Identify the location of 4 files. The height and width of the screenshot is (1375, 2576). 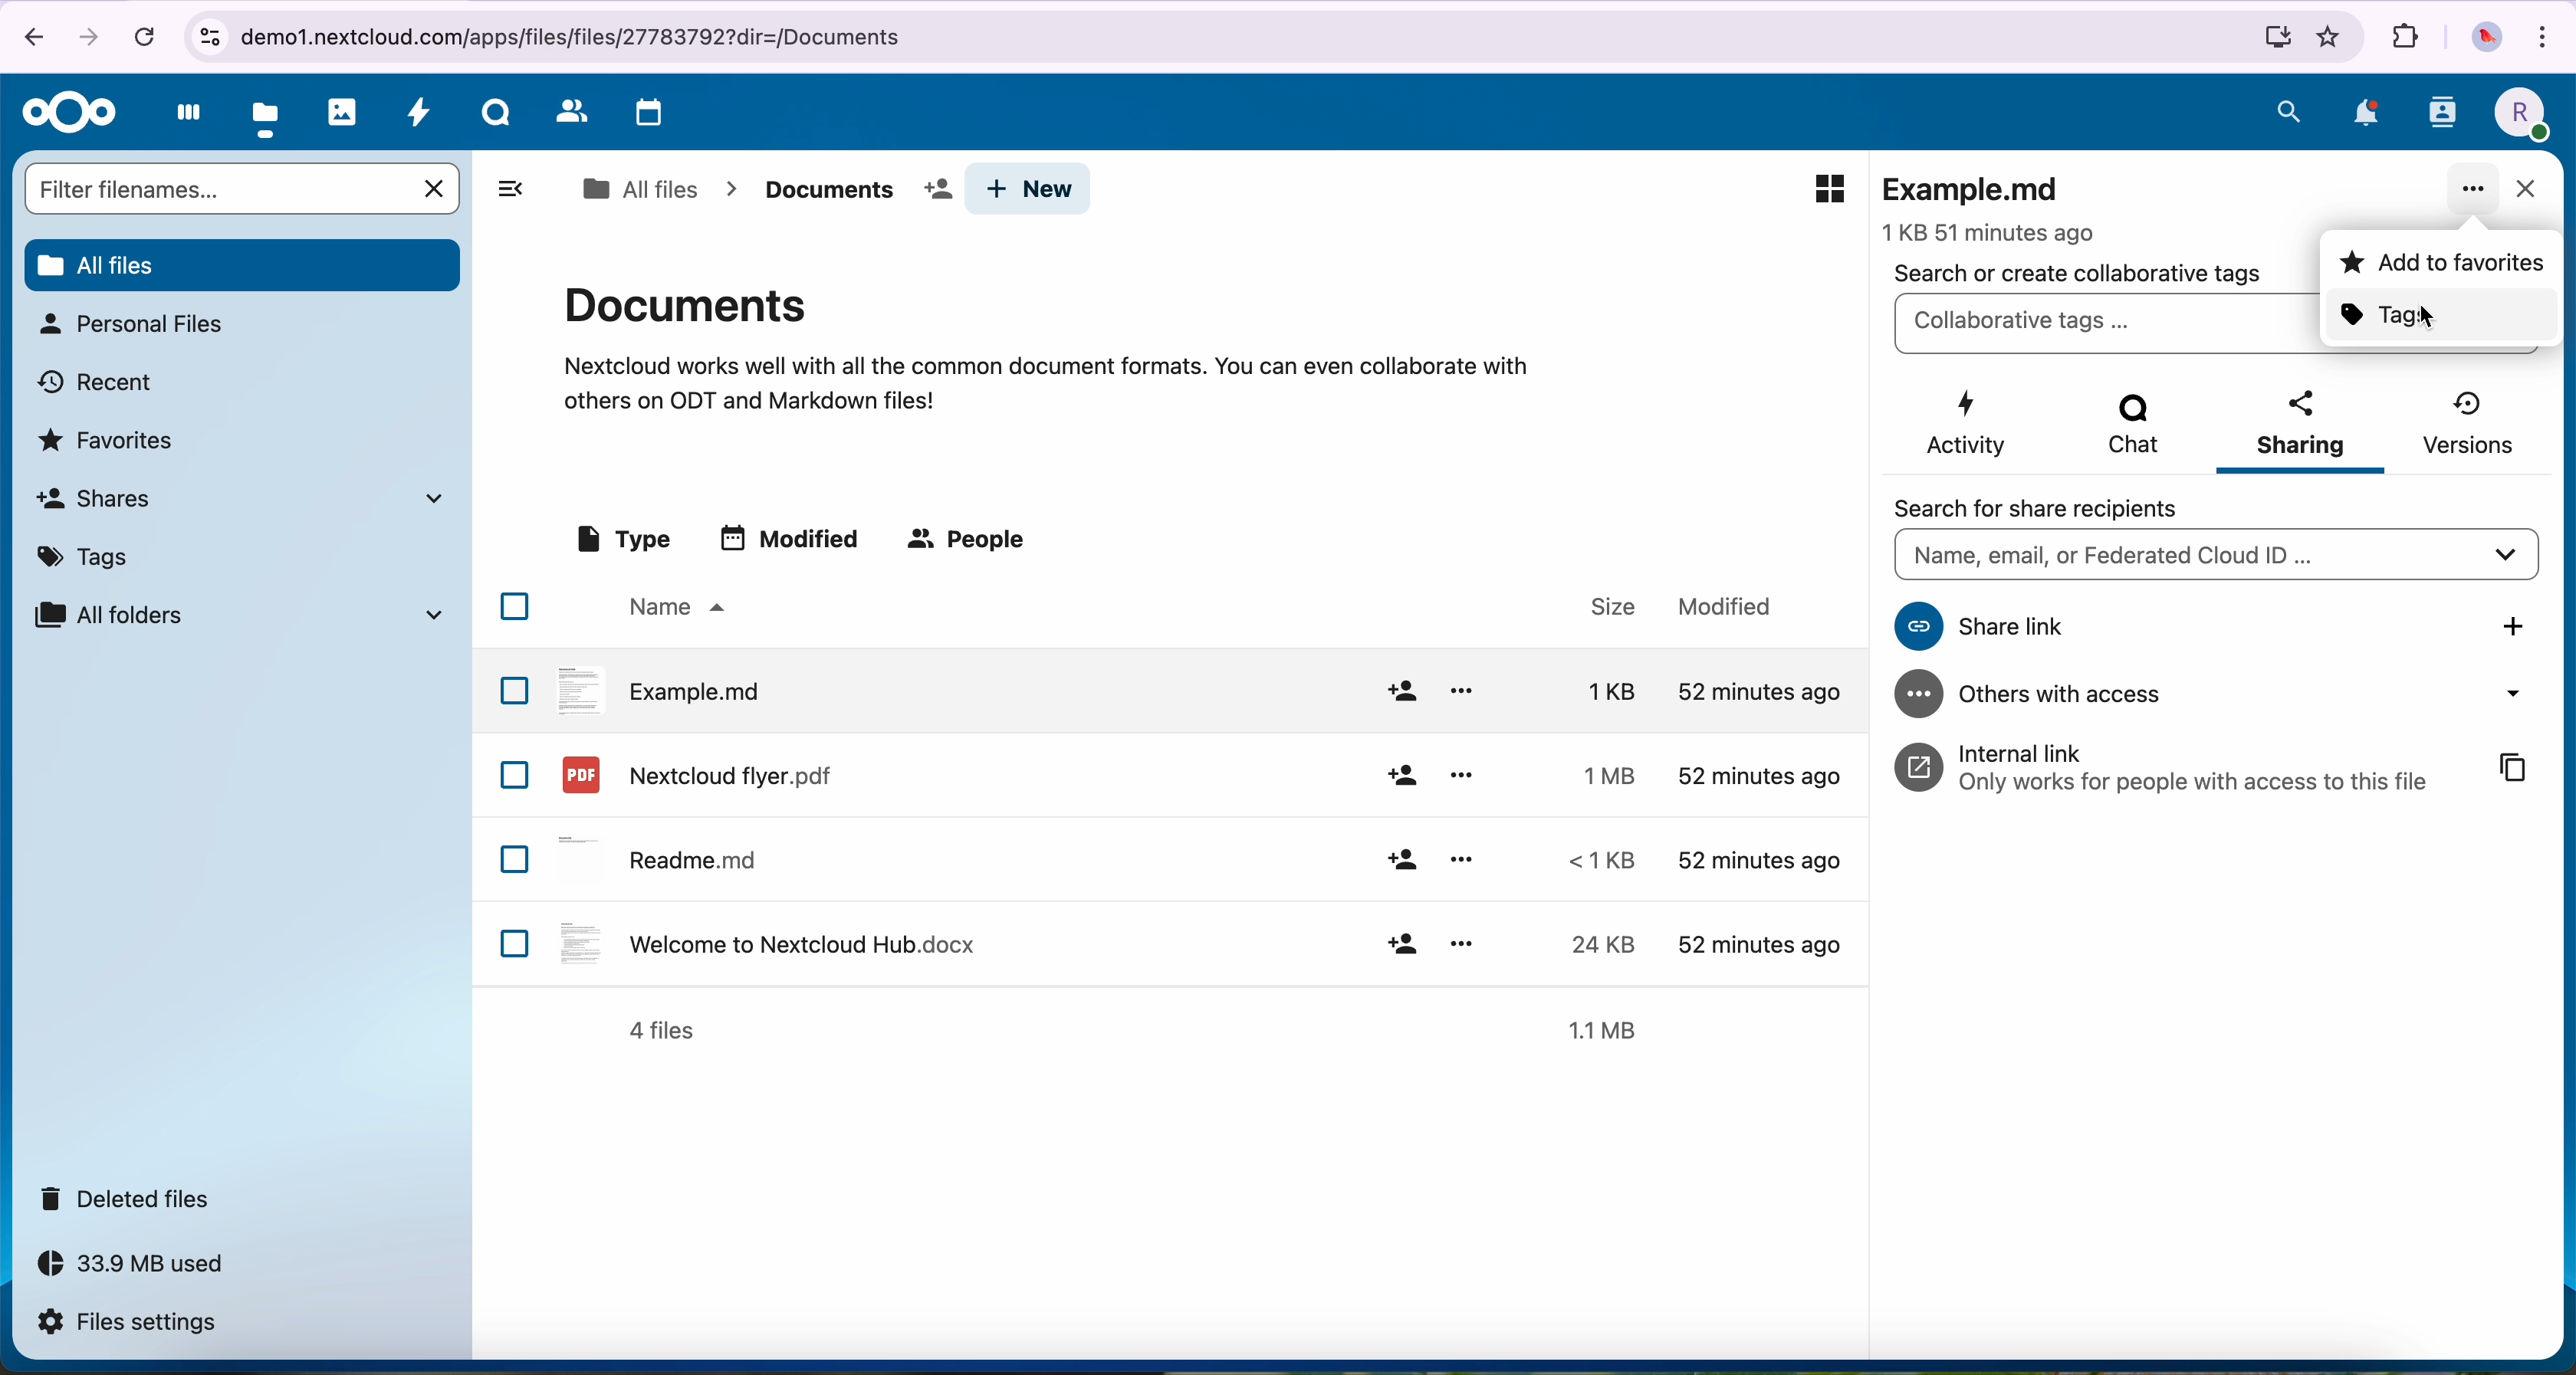
(662, 1031).